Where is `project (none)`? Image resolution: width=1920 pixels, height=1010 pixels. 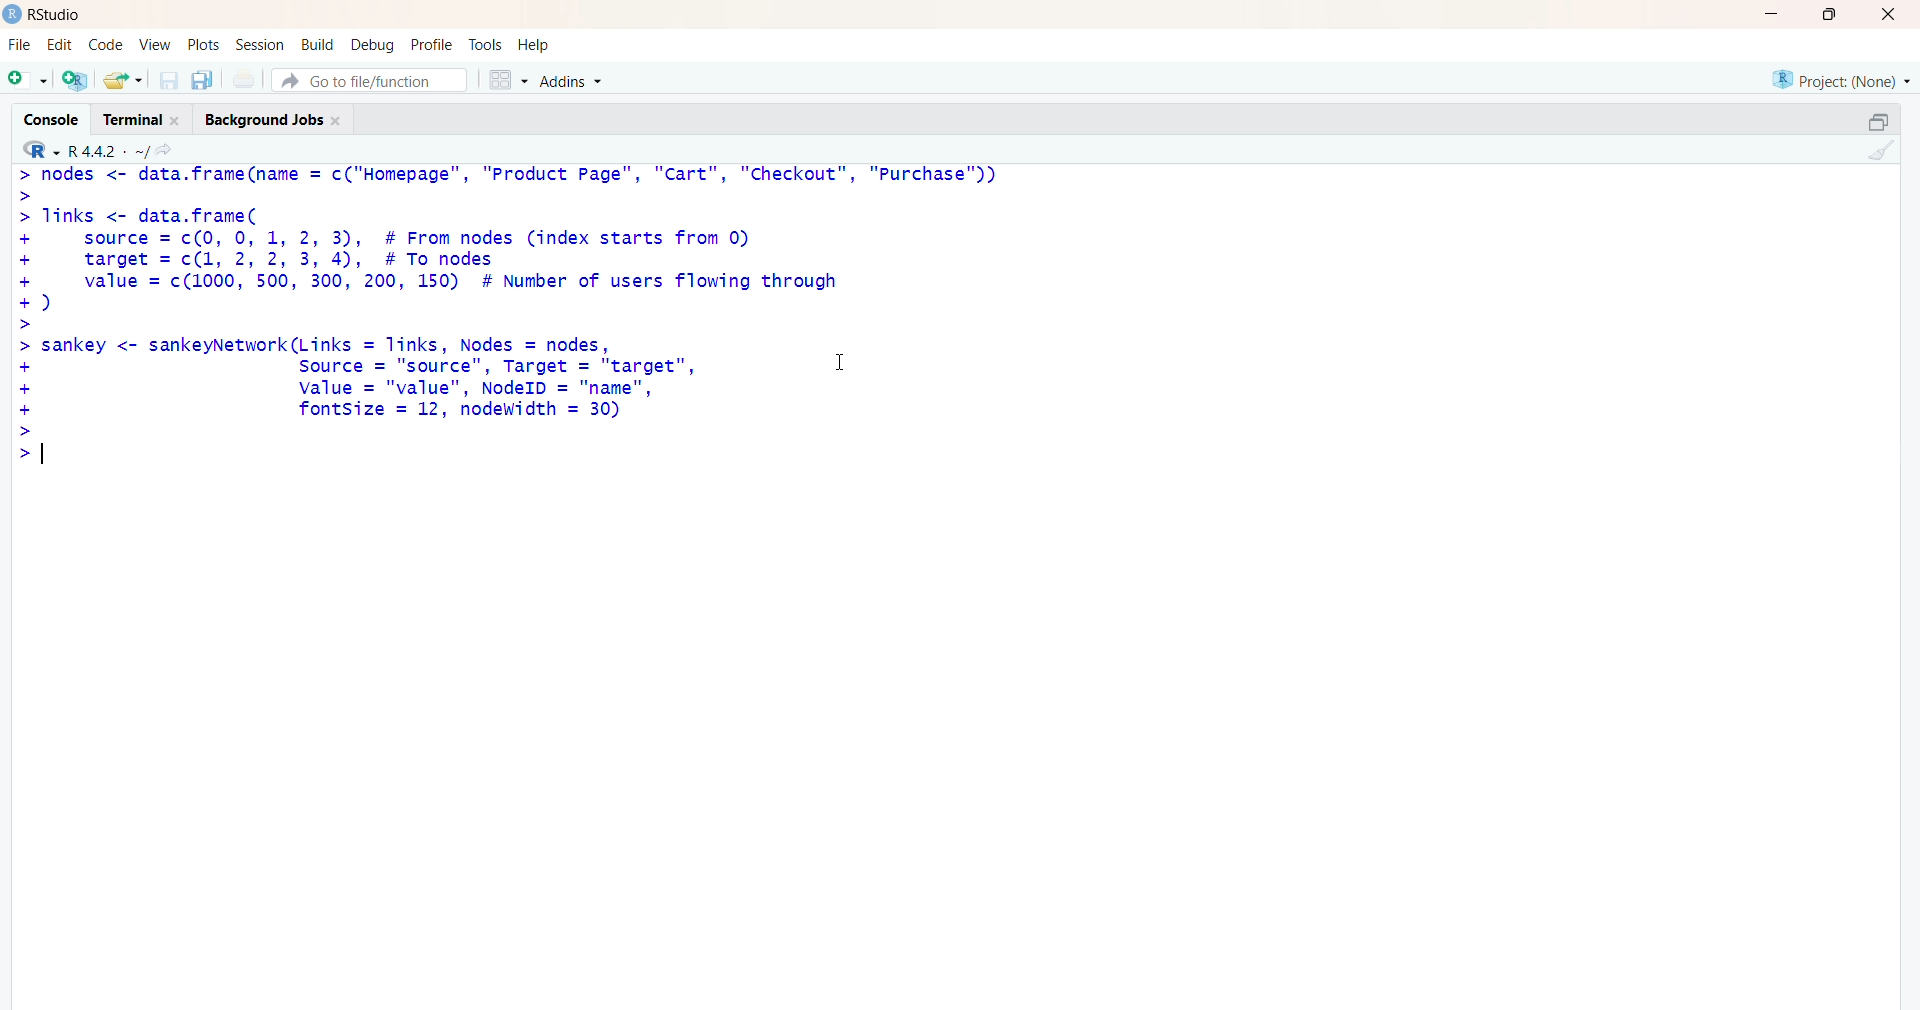
project (none) is located at coordinates (1828, 79).